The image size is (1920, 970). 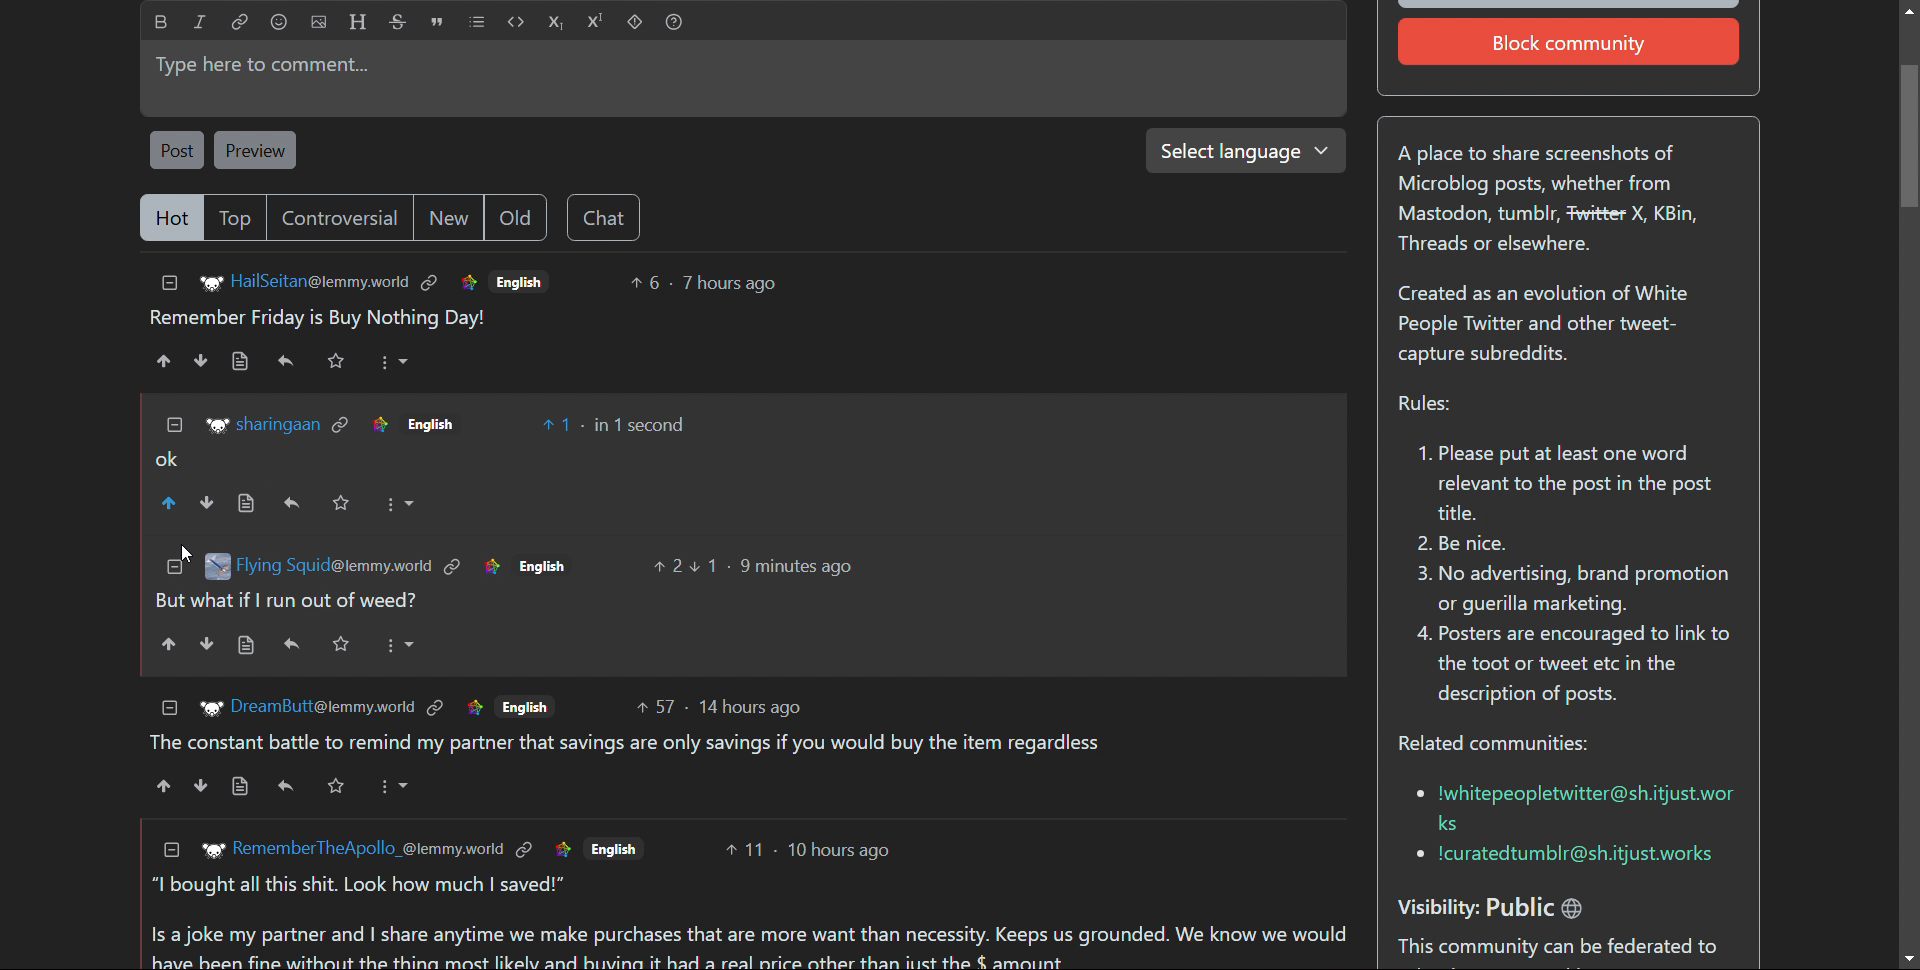 I want to click on preview, so click(x=254, y=150).